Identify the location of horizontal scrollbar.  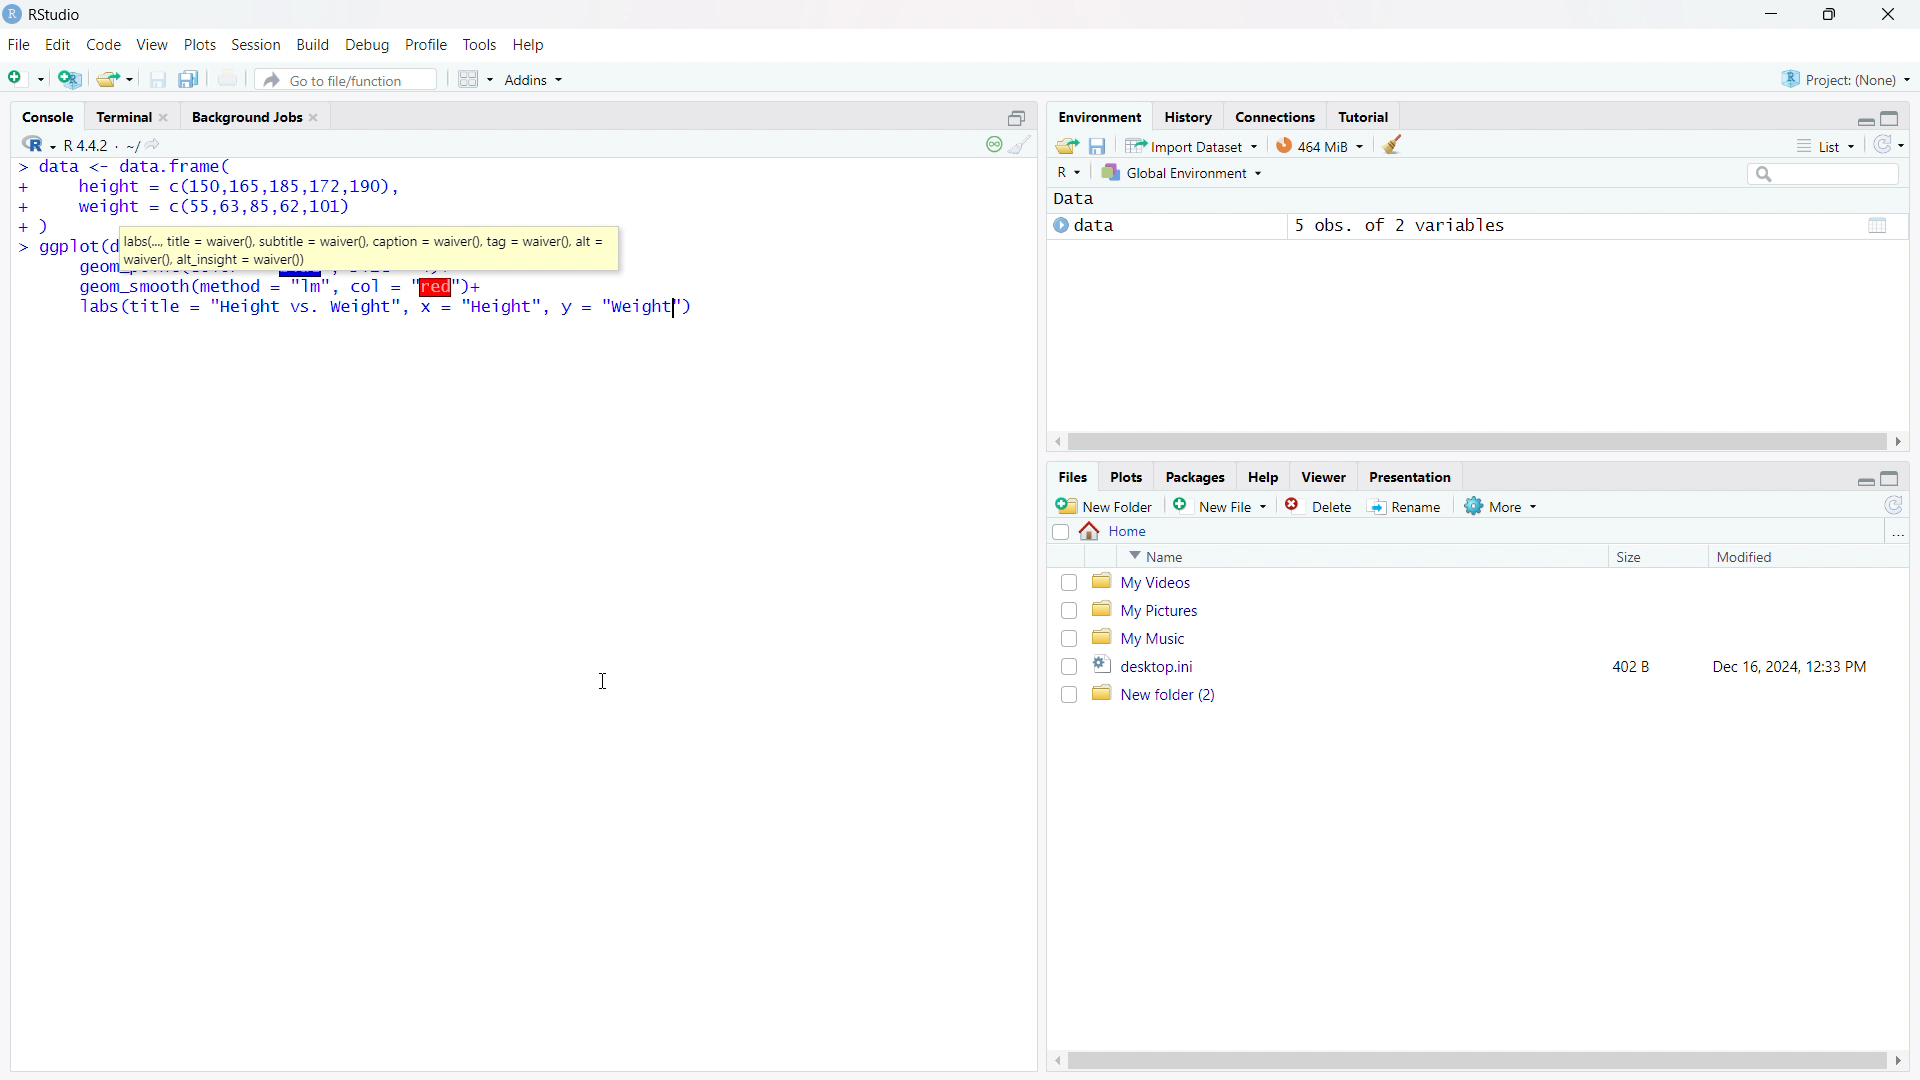
(1476, 1060).